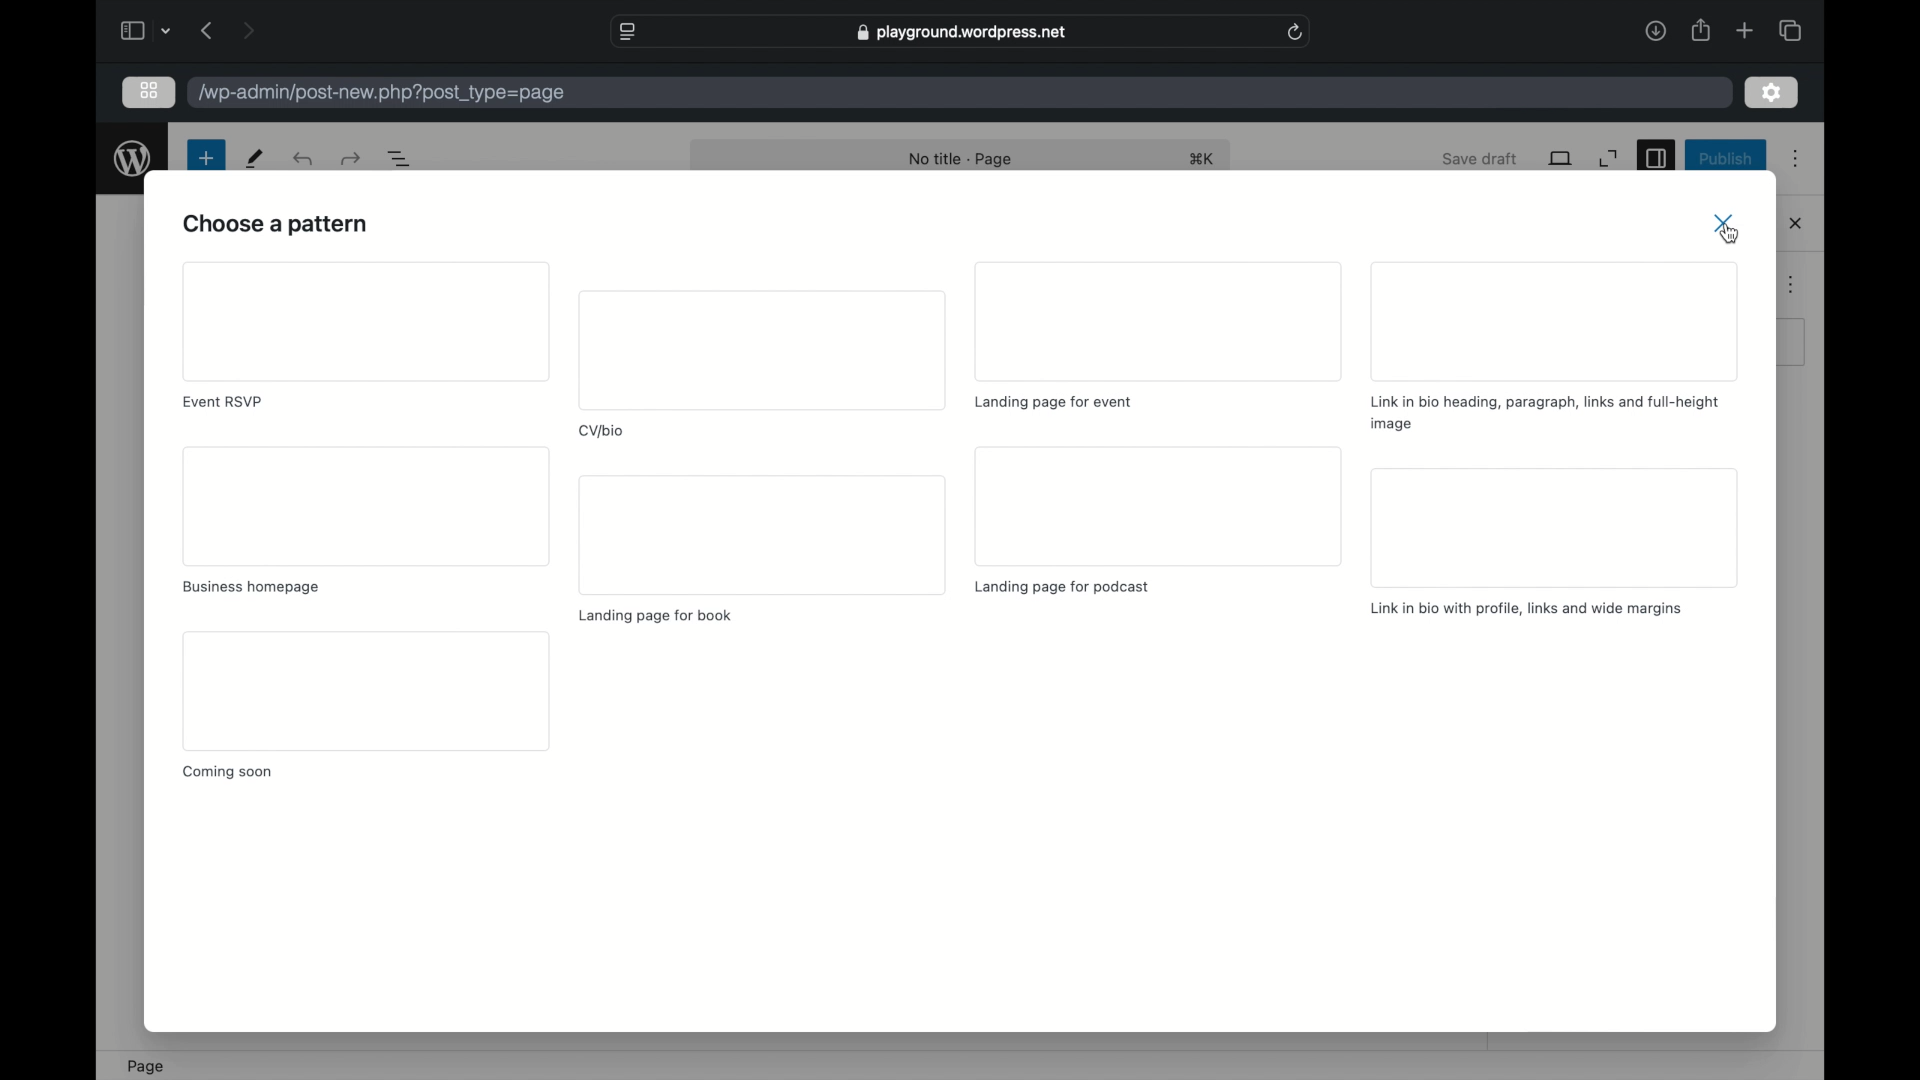  What do you see at coordinates (1480, 158) in the screenshot?
I see `save draft` at bounding box center [1480, 158].